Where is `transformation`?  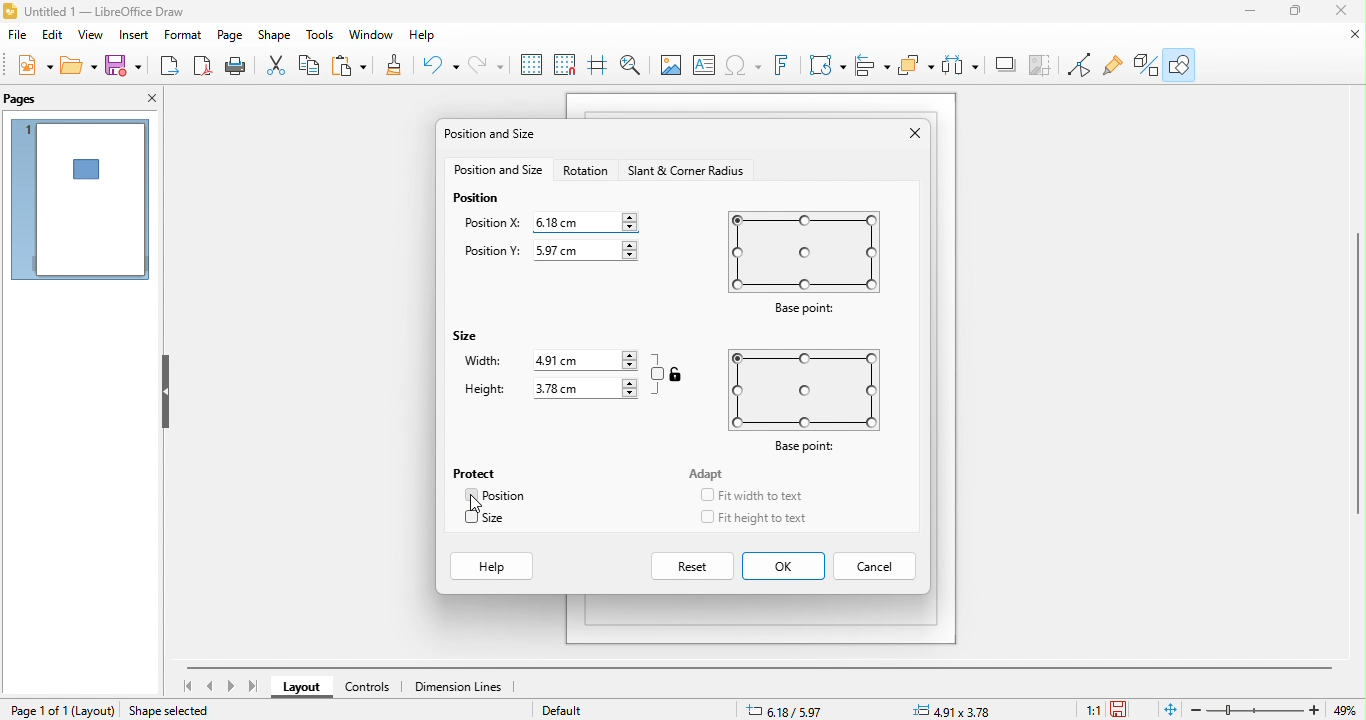 transformation is located at coordinates (827, 65).